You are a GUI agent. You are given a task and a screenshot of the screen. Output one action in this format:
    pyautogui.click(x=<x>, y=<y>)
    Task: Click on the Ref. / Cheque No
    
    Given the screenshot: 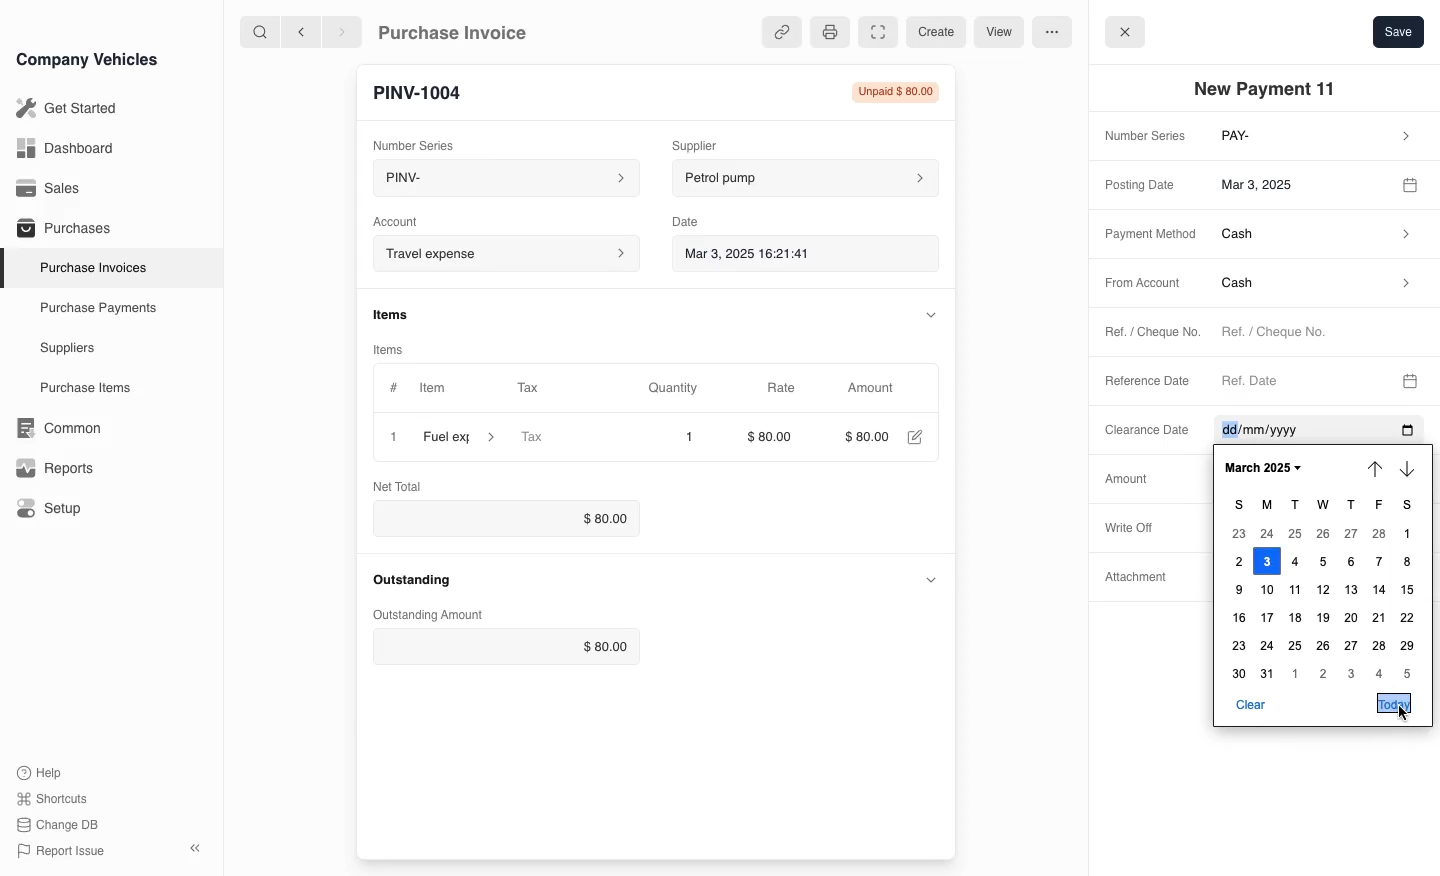 What is the action you would take?
    pyautogui.click(x=1142, y=334)
    